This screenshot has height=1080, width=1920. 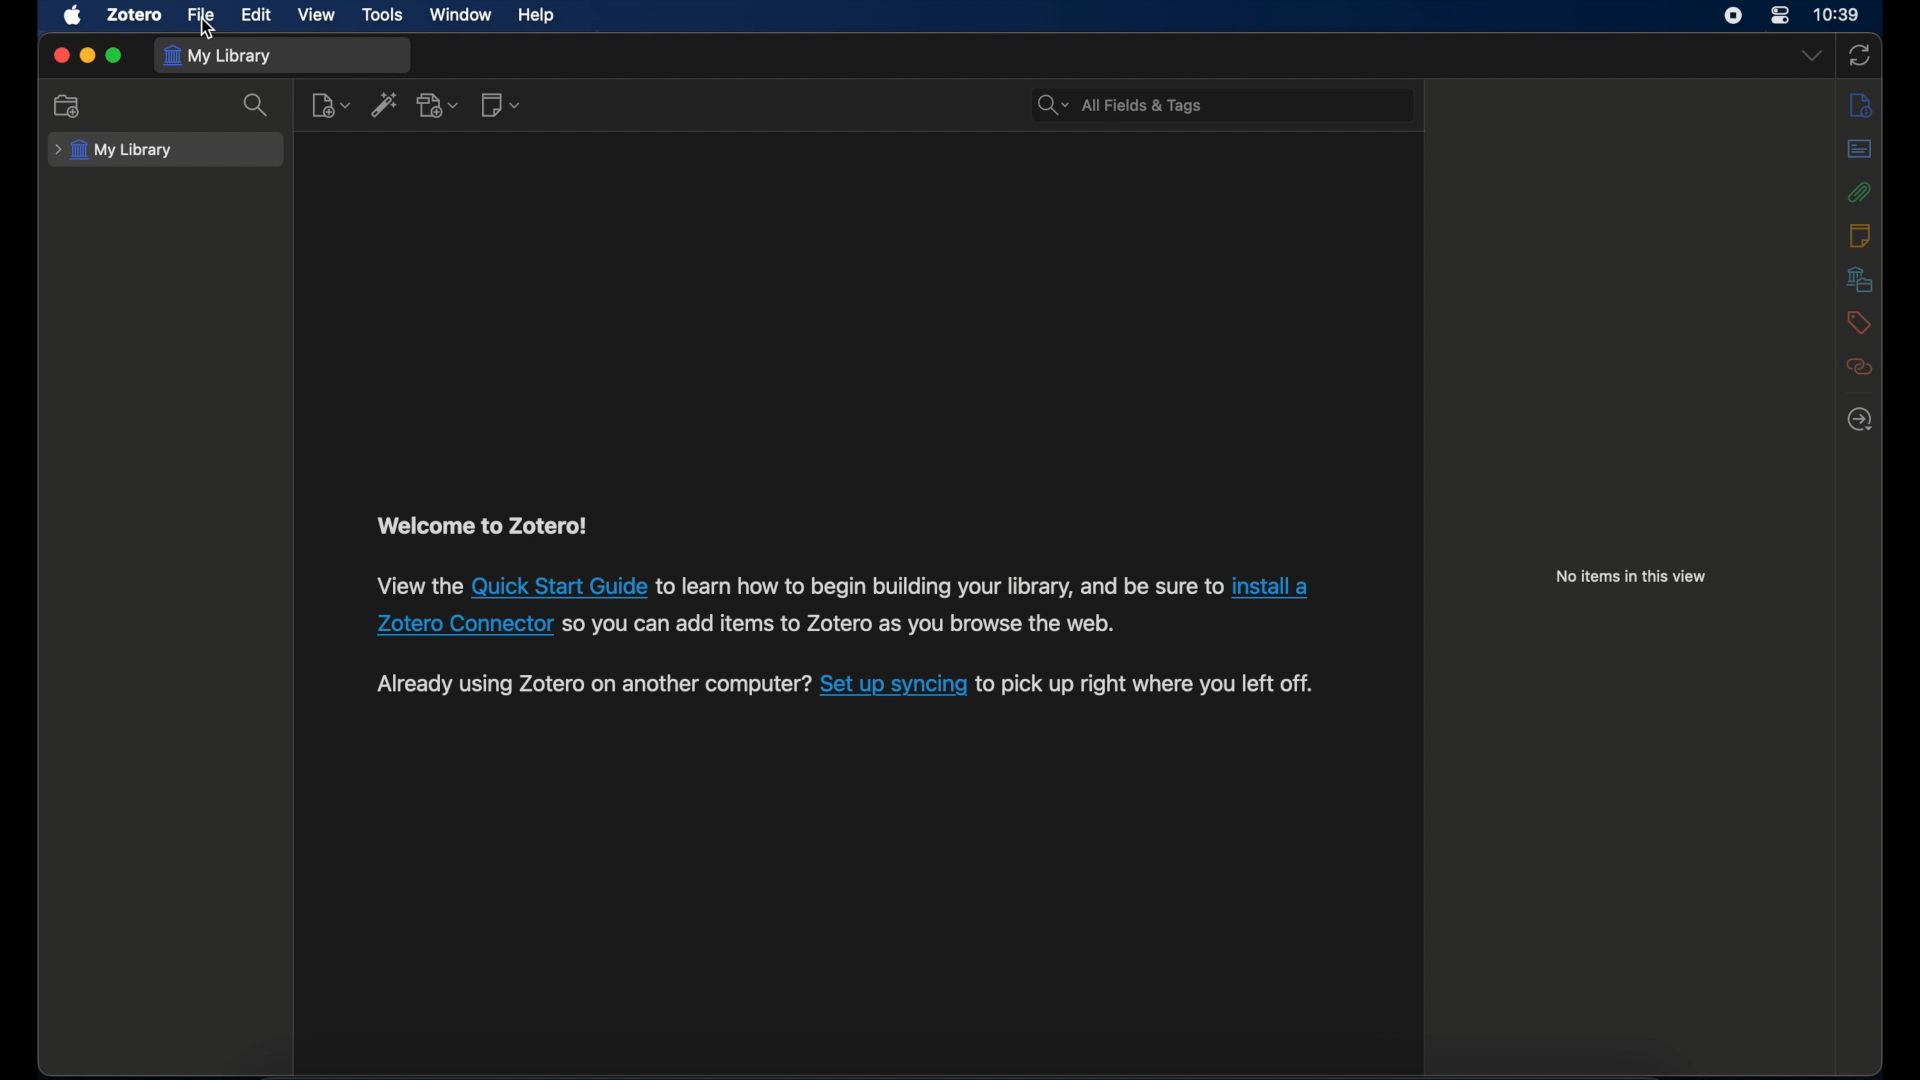 I want to click on cursor, so click(x=210, y=26).